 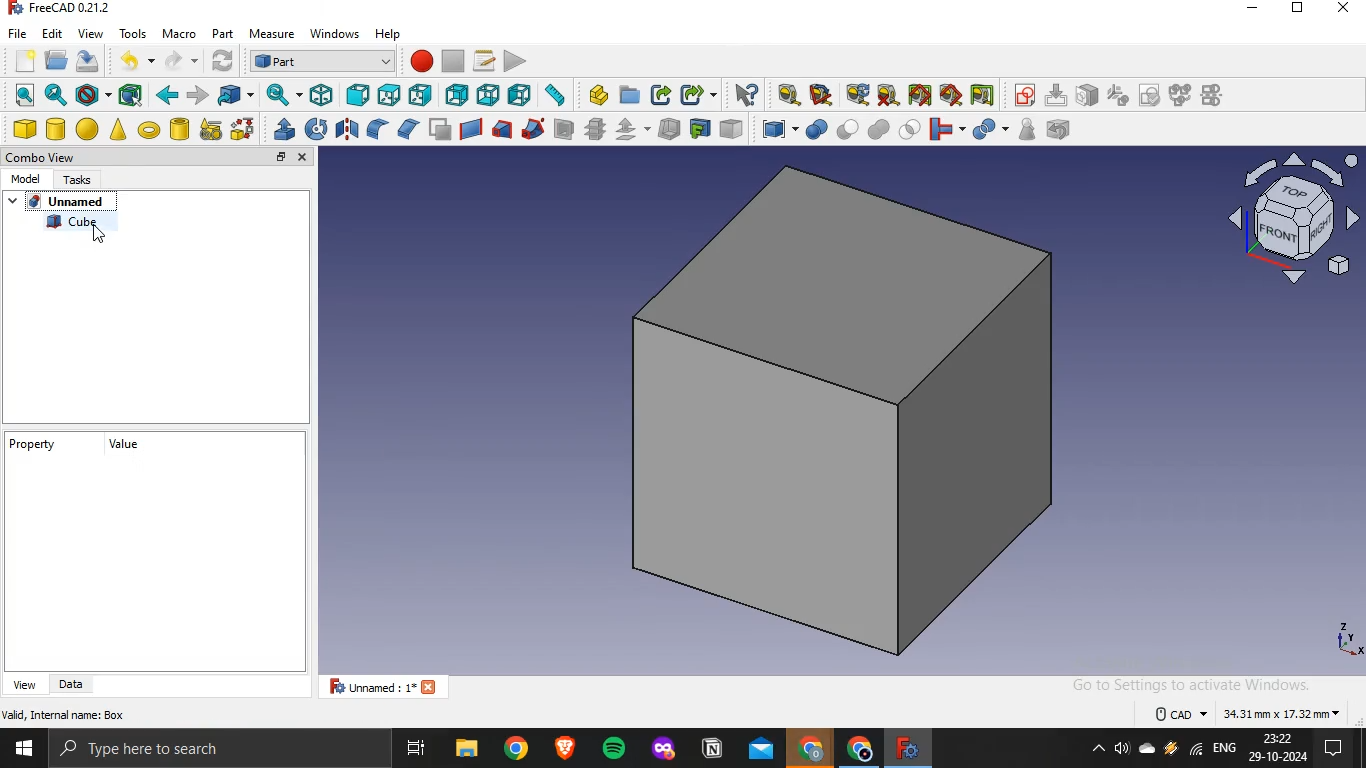 What do you see at coordinates (88, 129) in the screenshot?
I see `sphere` at bounding box center [88, 129].